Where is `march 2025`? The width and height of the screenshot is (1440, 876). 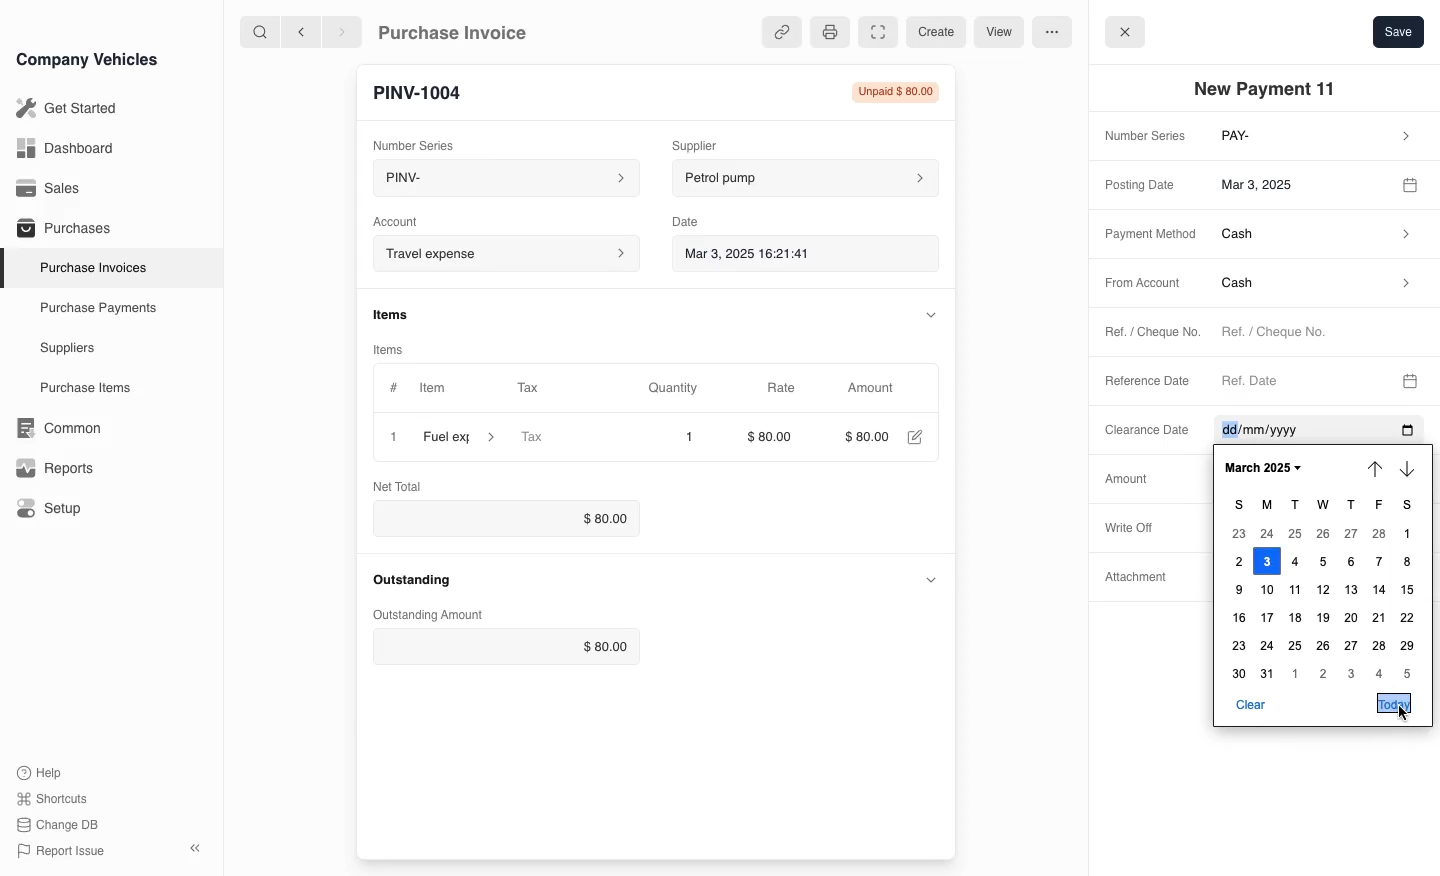
march 2025 is located at coordinates (1262, 469).